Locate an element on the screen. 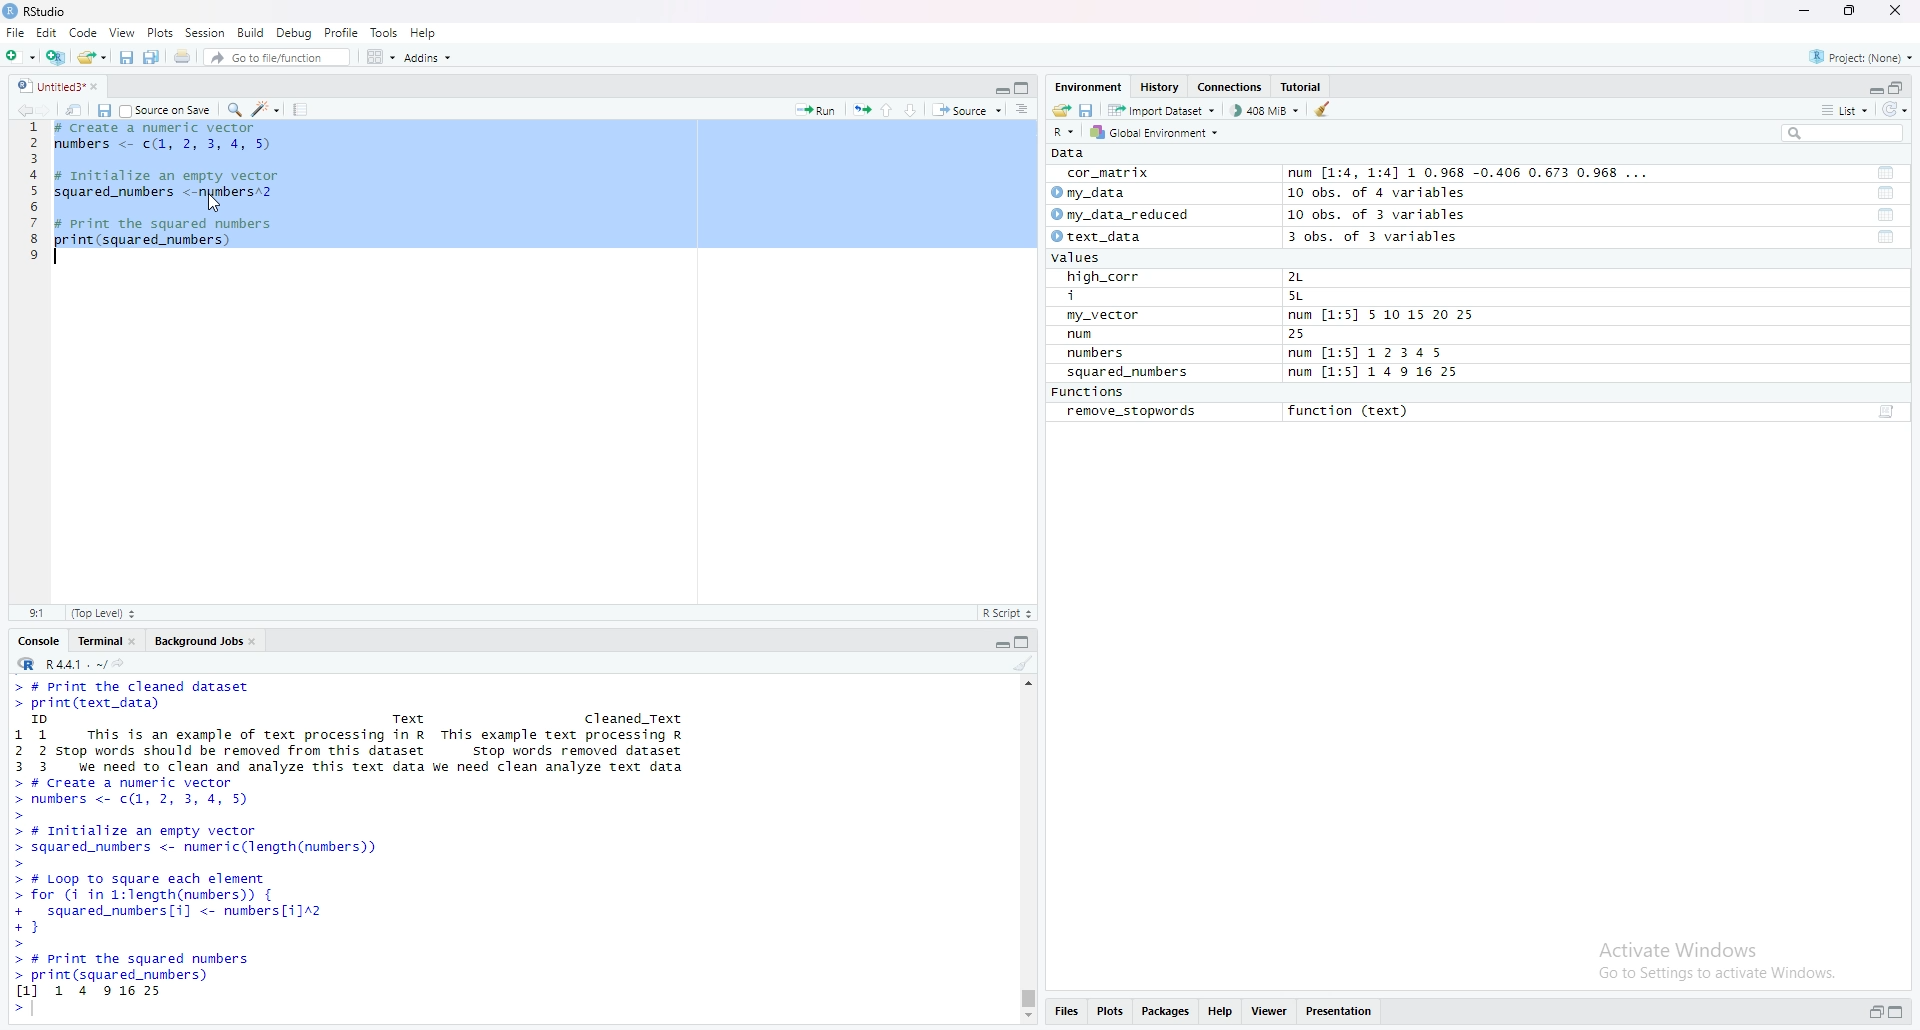  9:1 is located at coordinates (36, 612).